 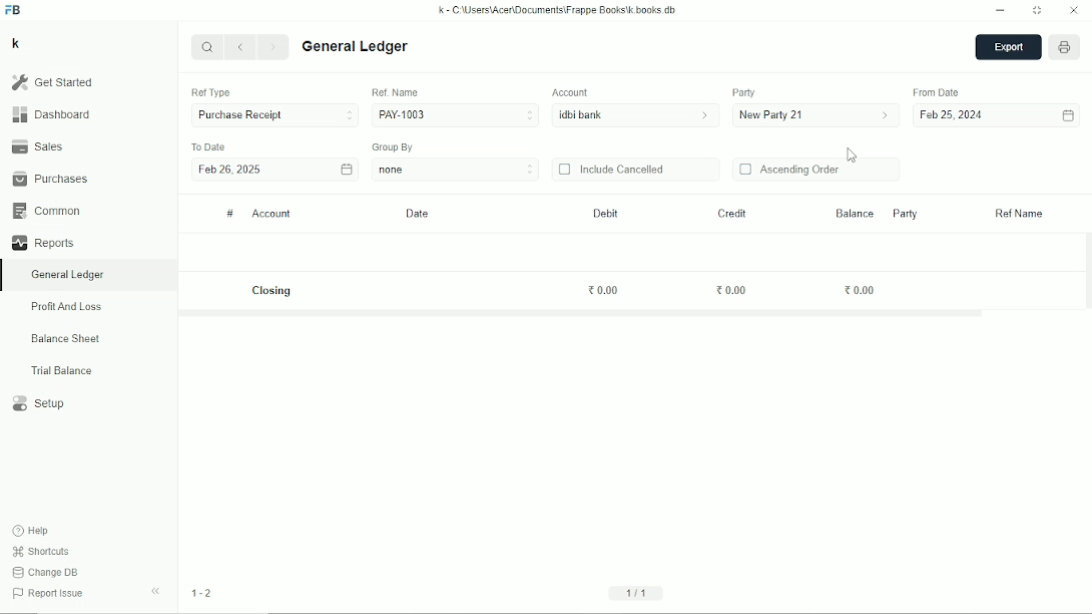 What do you see at coordinates (51, 595) in the screenshot?
I see `Report issue` at bounding box center [51, 595].